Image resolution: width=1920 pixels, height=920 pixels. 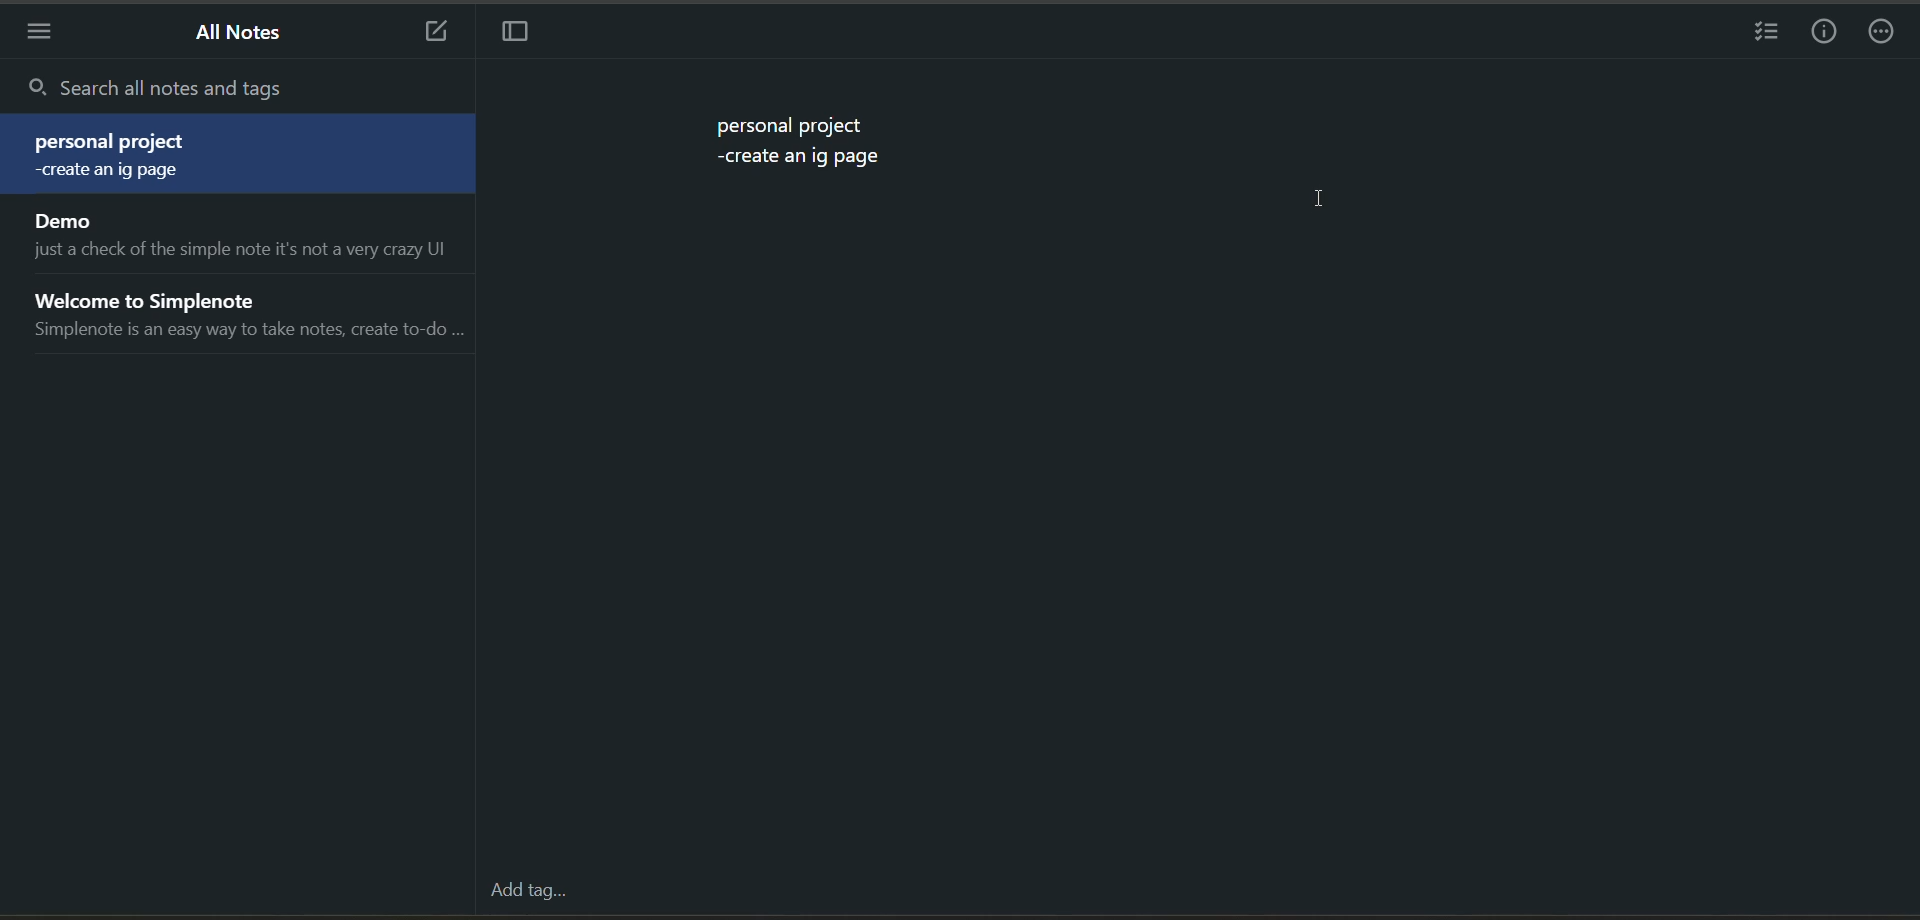 What do you see at coordinates (803, 145) in the screenshot?
I see `data in current notes` at bounding box center [803, 145].